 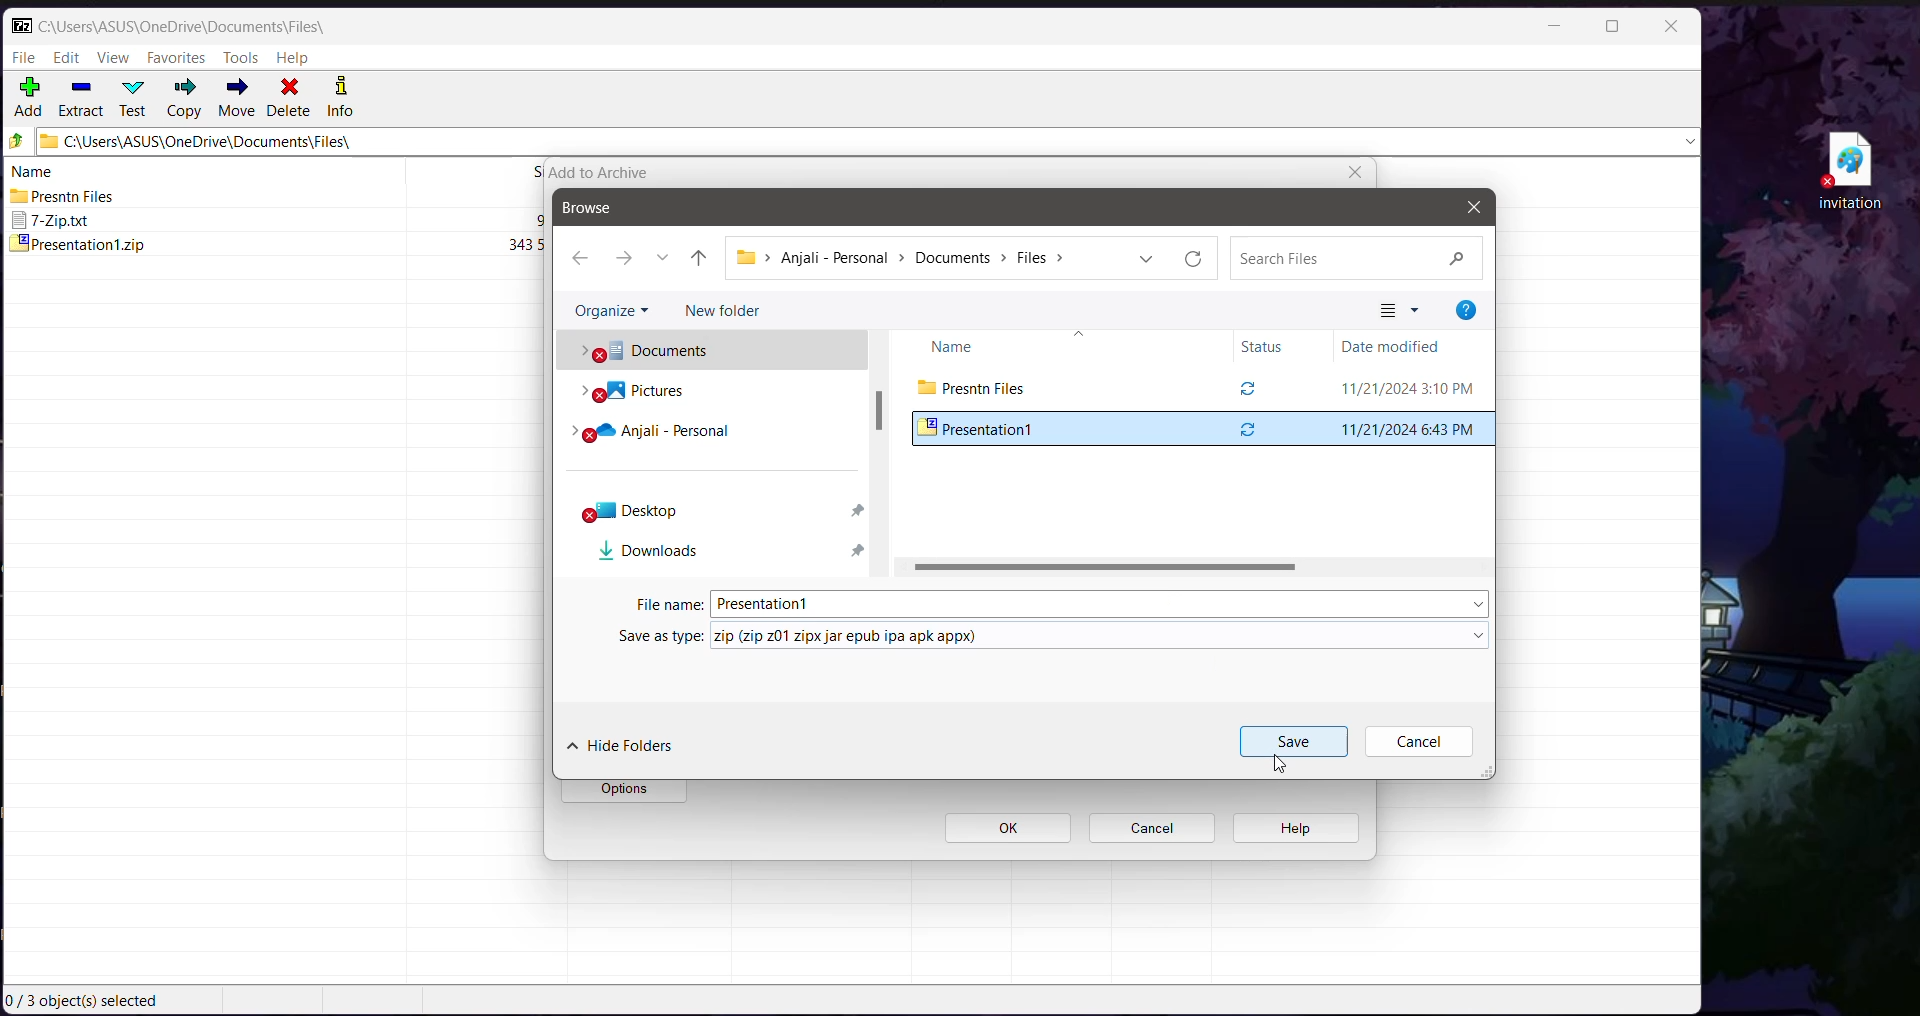 I want to click on Cursor, so click(x=1282, y=764).